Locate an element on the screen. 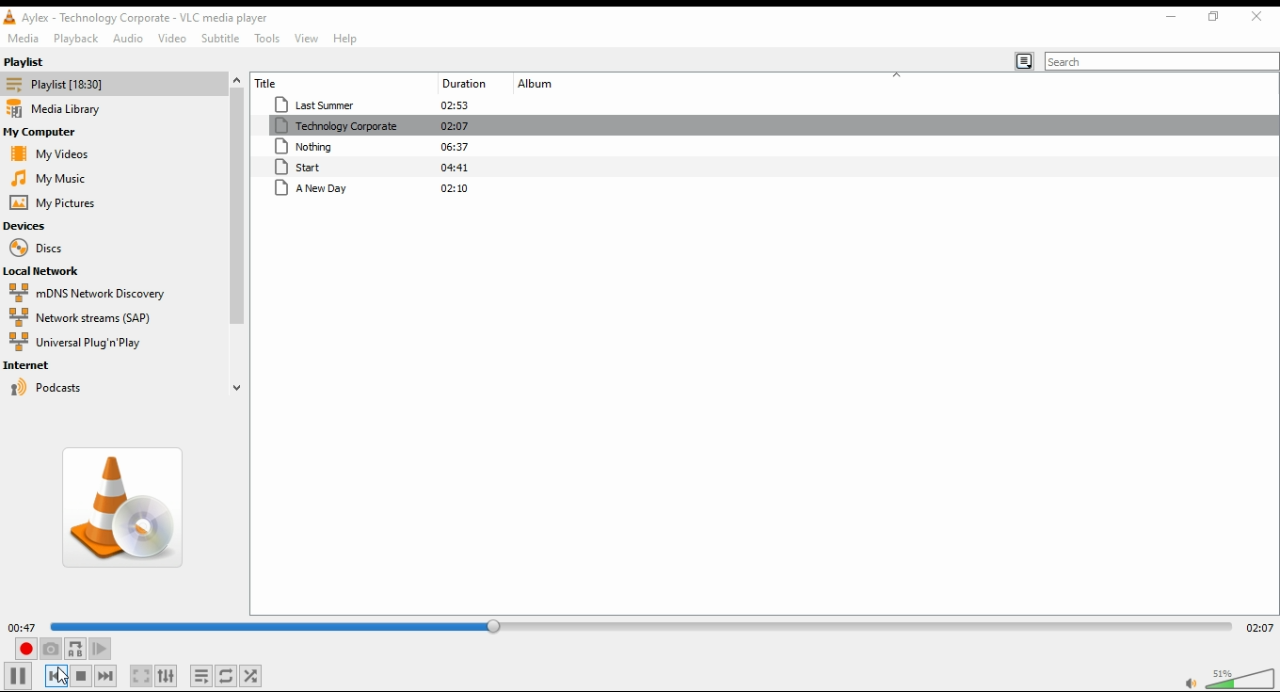  volume is located at coordinates (1242, 677).